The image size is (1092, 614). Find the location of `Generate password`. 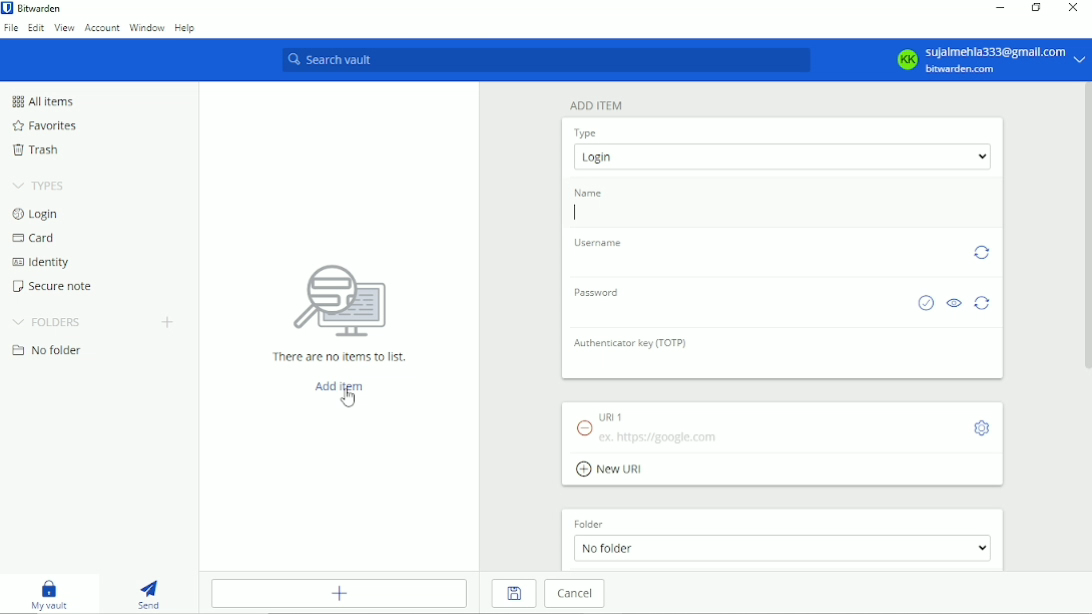

Generate password is located at coordinates (984, 303).